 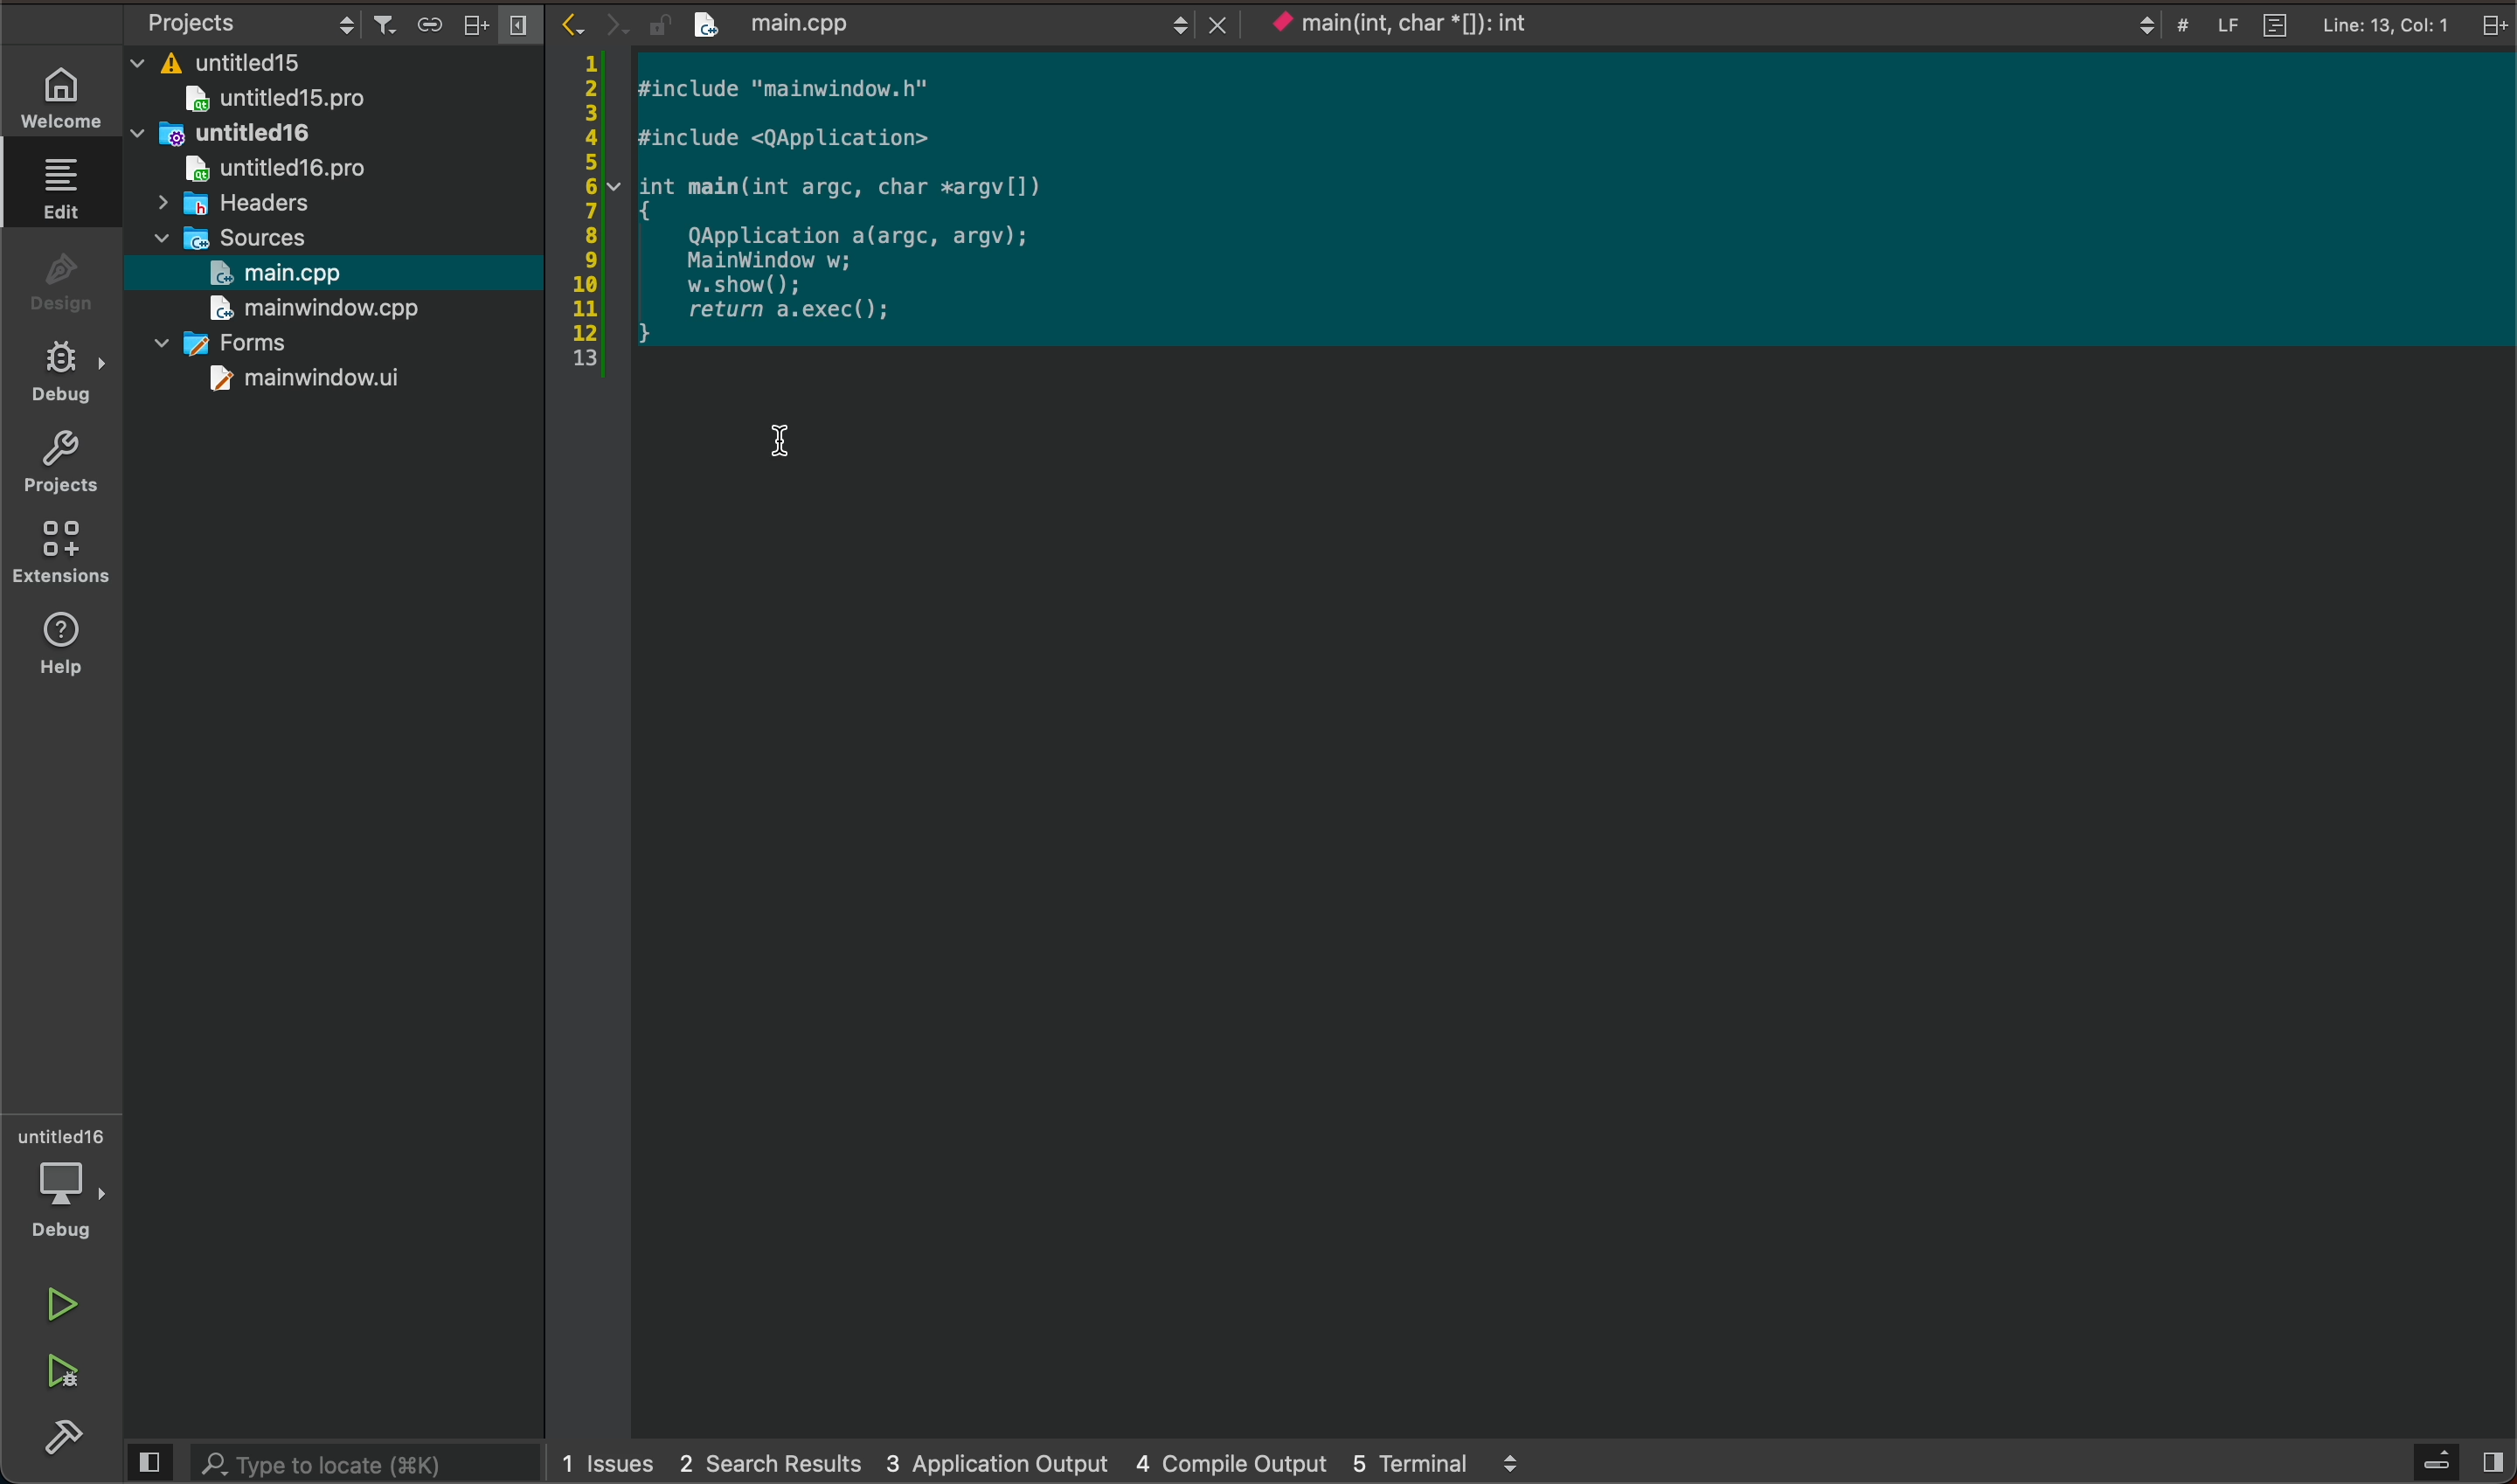 I want to click on headers, so click(x=255, y=205).